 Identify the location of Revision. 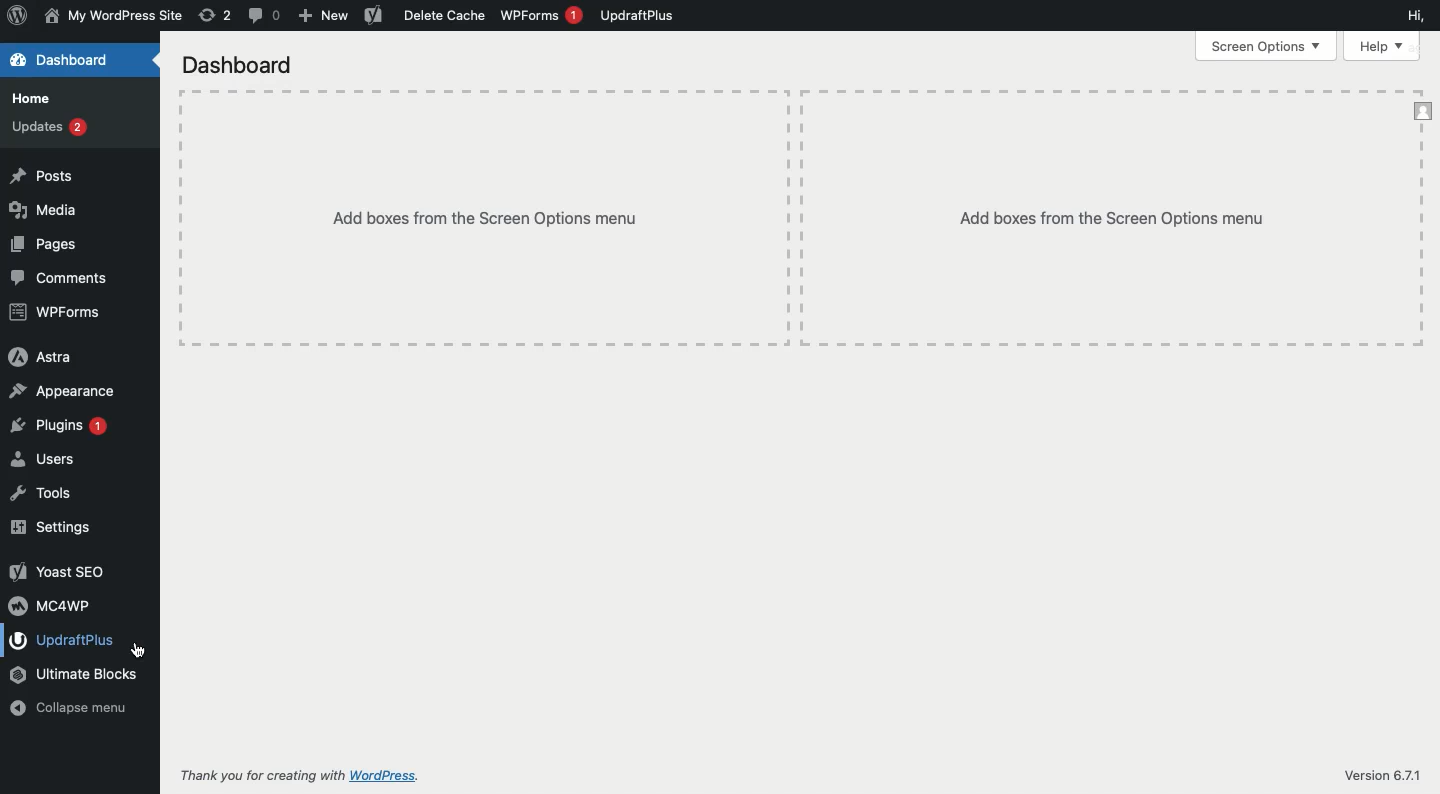
(215, 15).